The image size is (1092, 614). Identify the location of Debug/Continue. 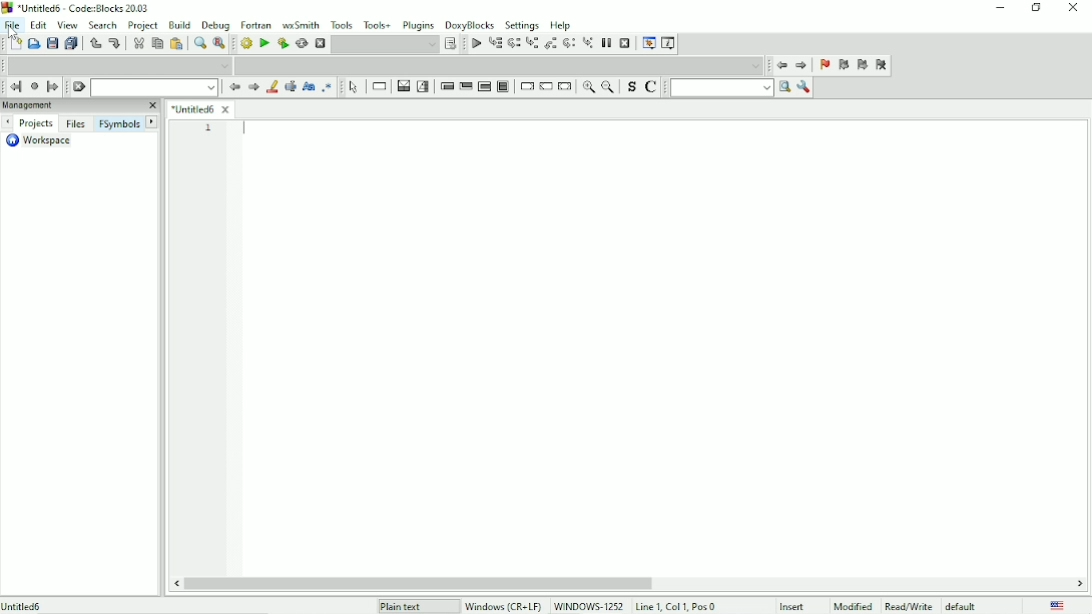
(476, 44).